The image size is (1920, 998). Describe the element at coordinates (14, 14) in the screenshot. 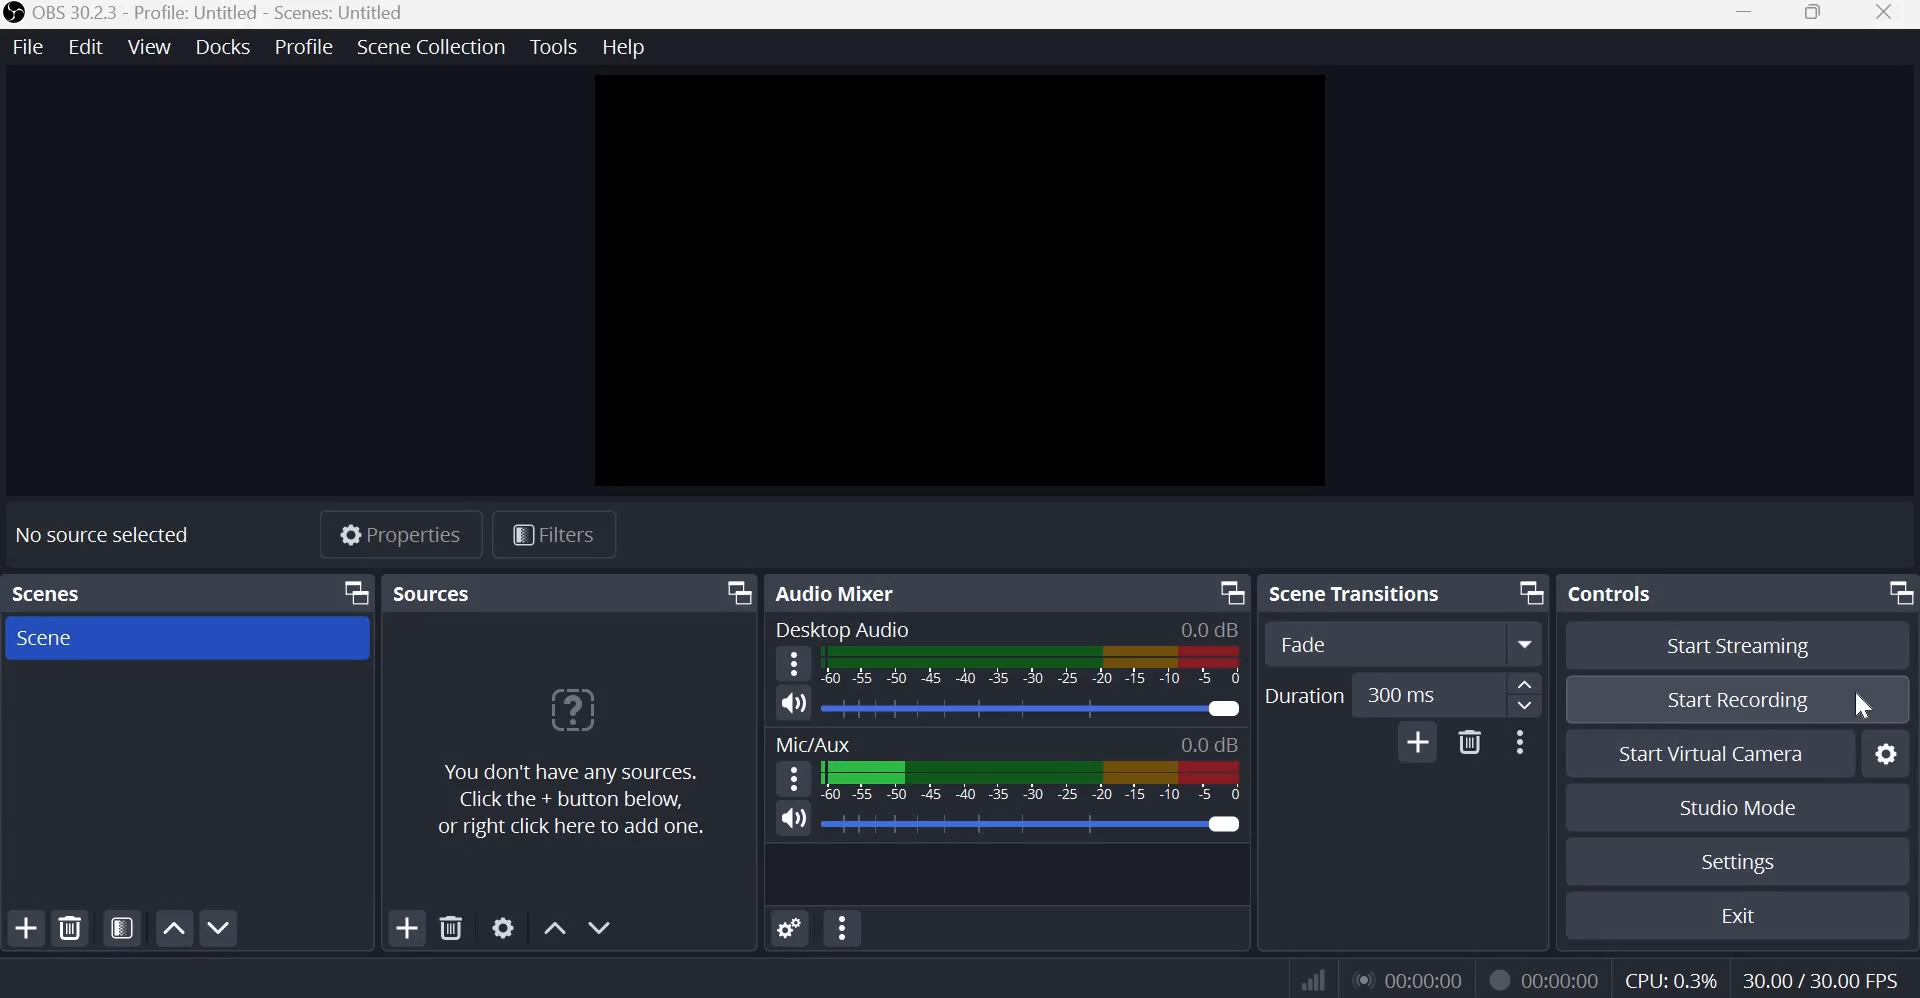

I see `Logo` at that location.